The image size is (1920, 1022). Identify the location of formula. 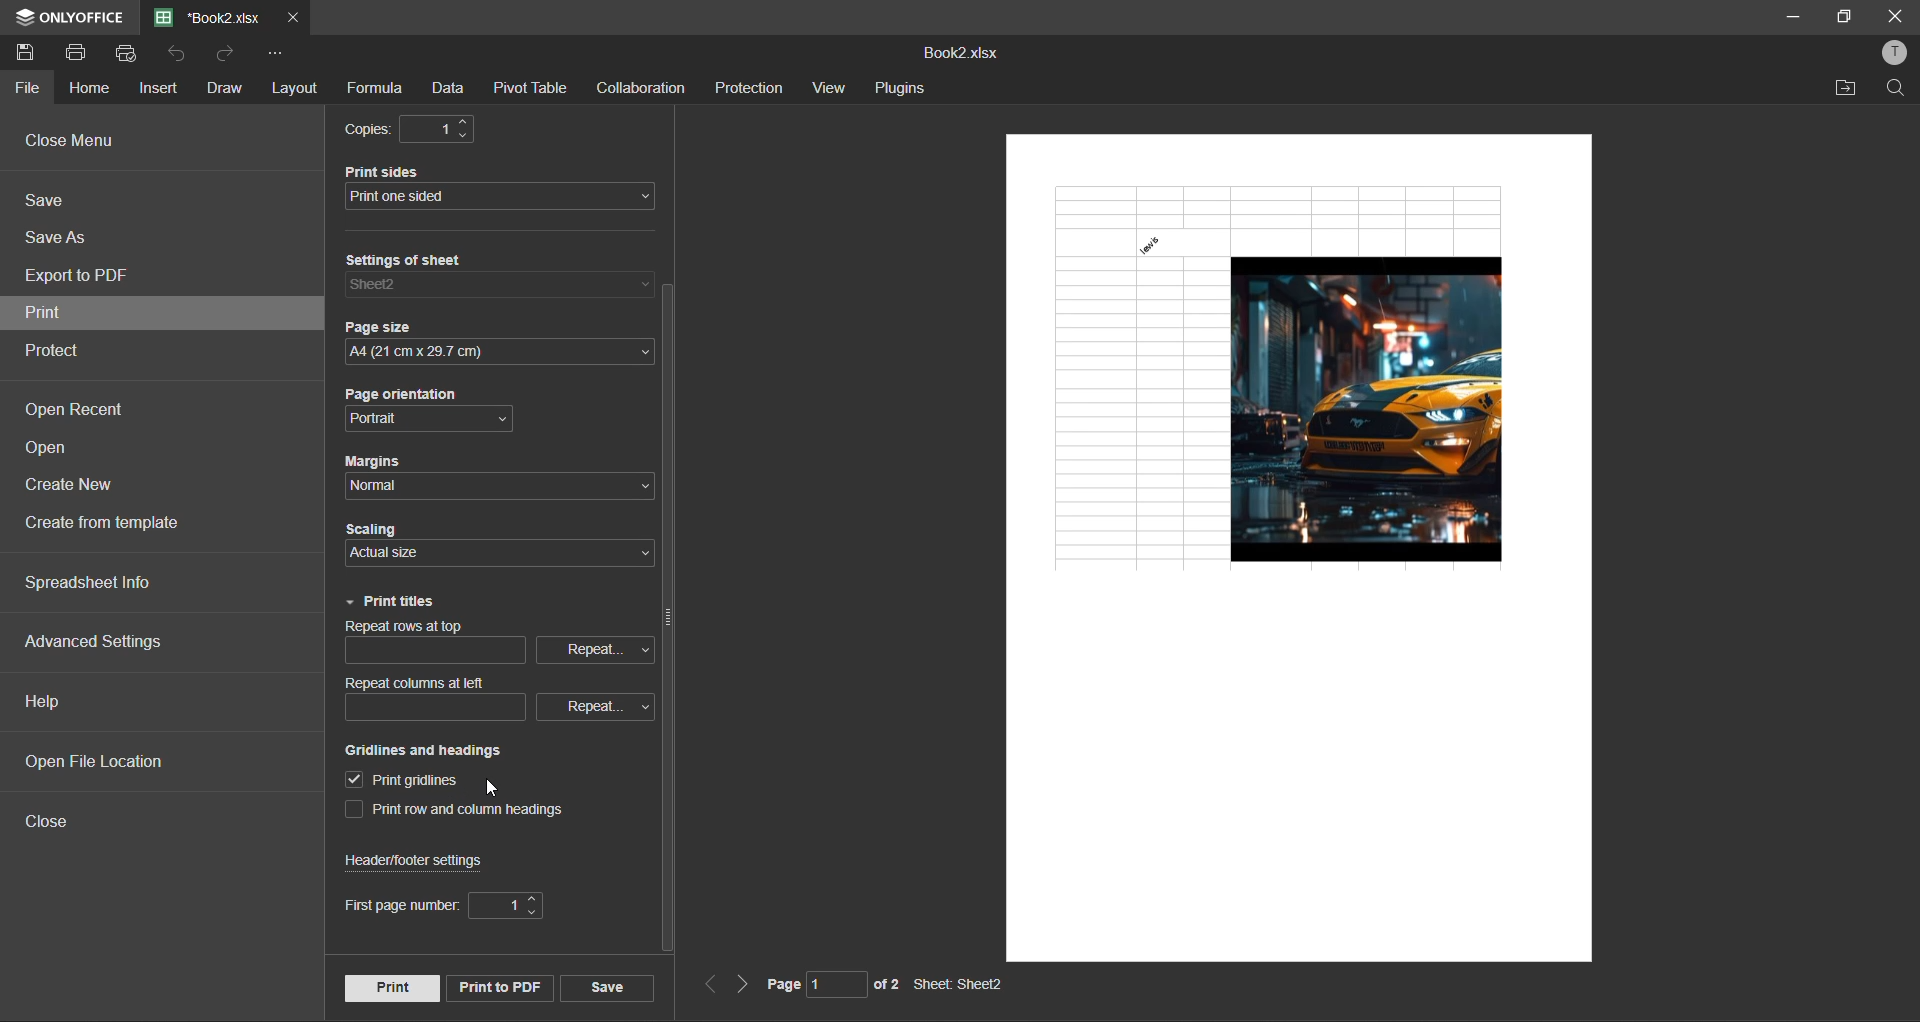
(373, 89).